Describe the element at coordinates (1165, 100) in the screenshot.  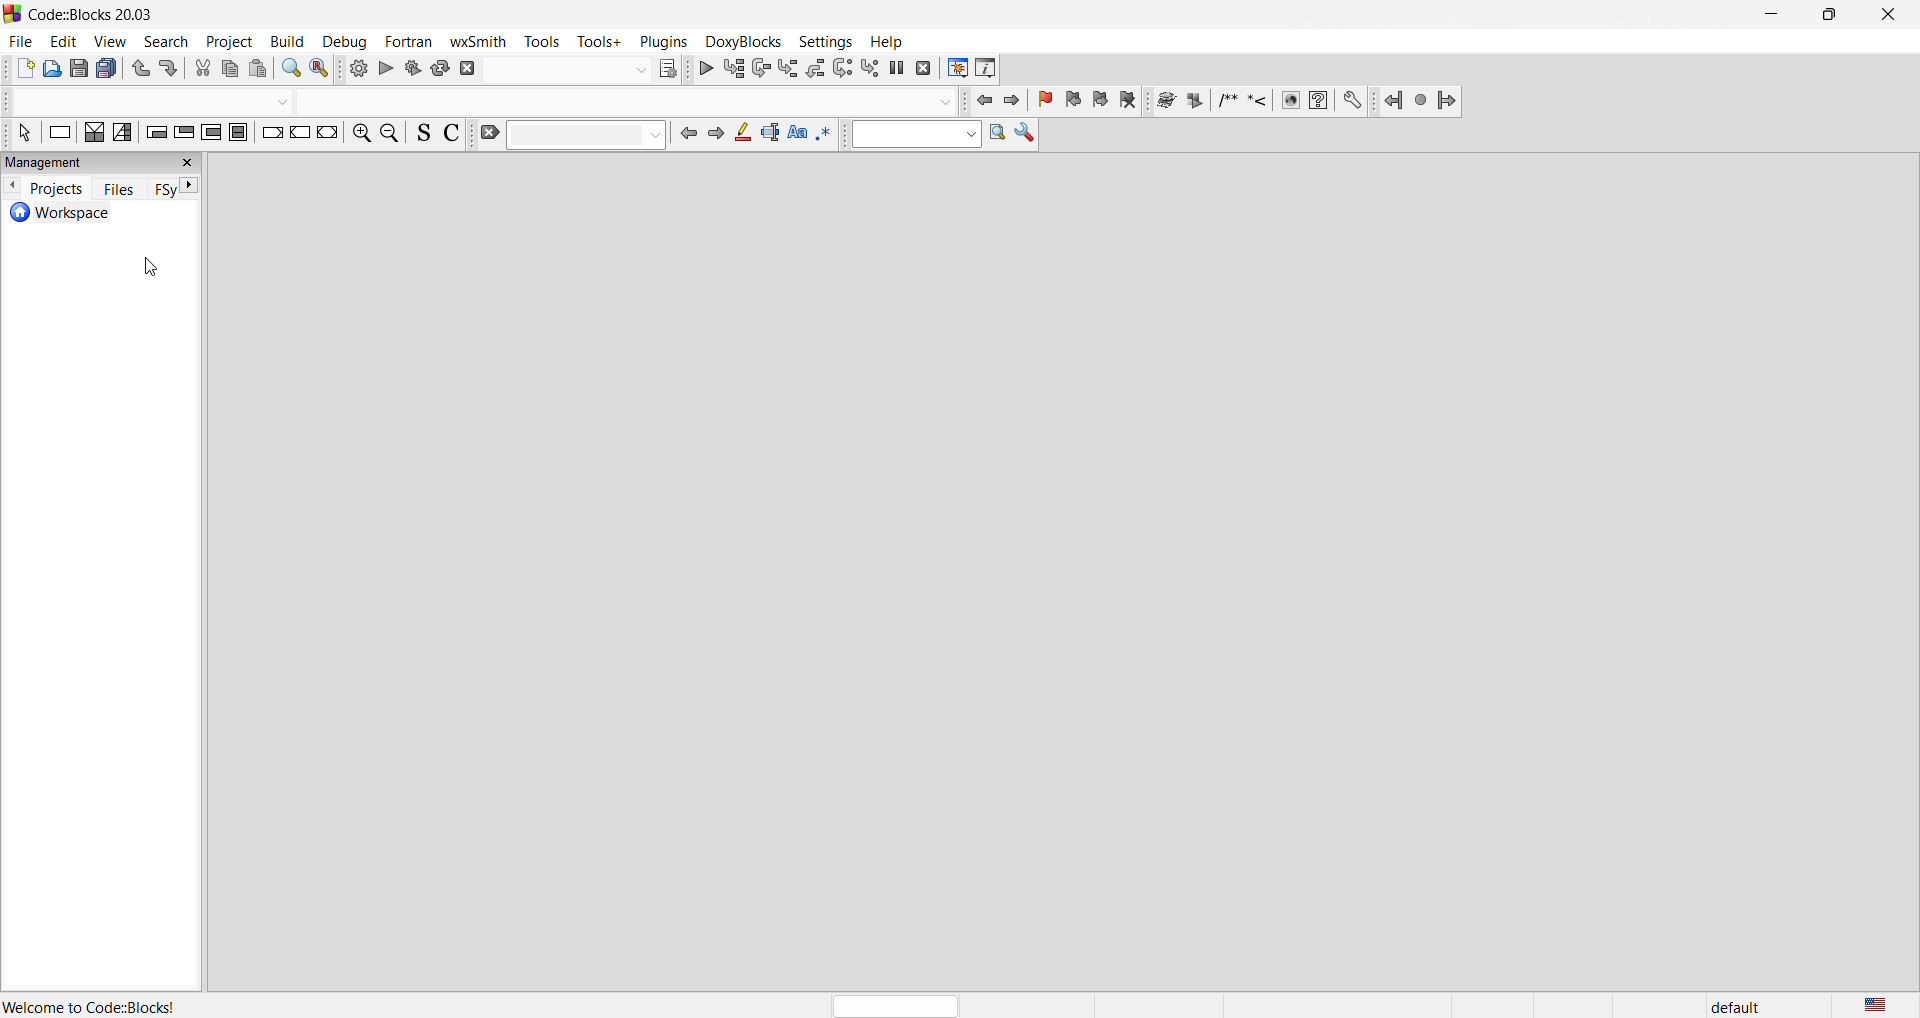
I see `Run doxywizard` at that location.